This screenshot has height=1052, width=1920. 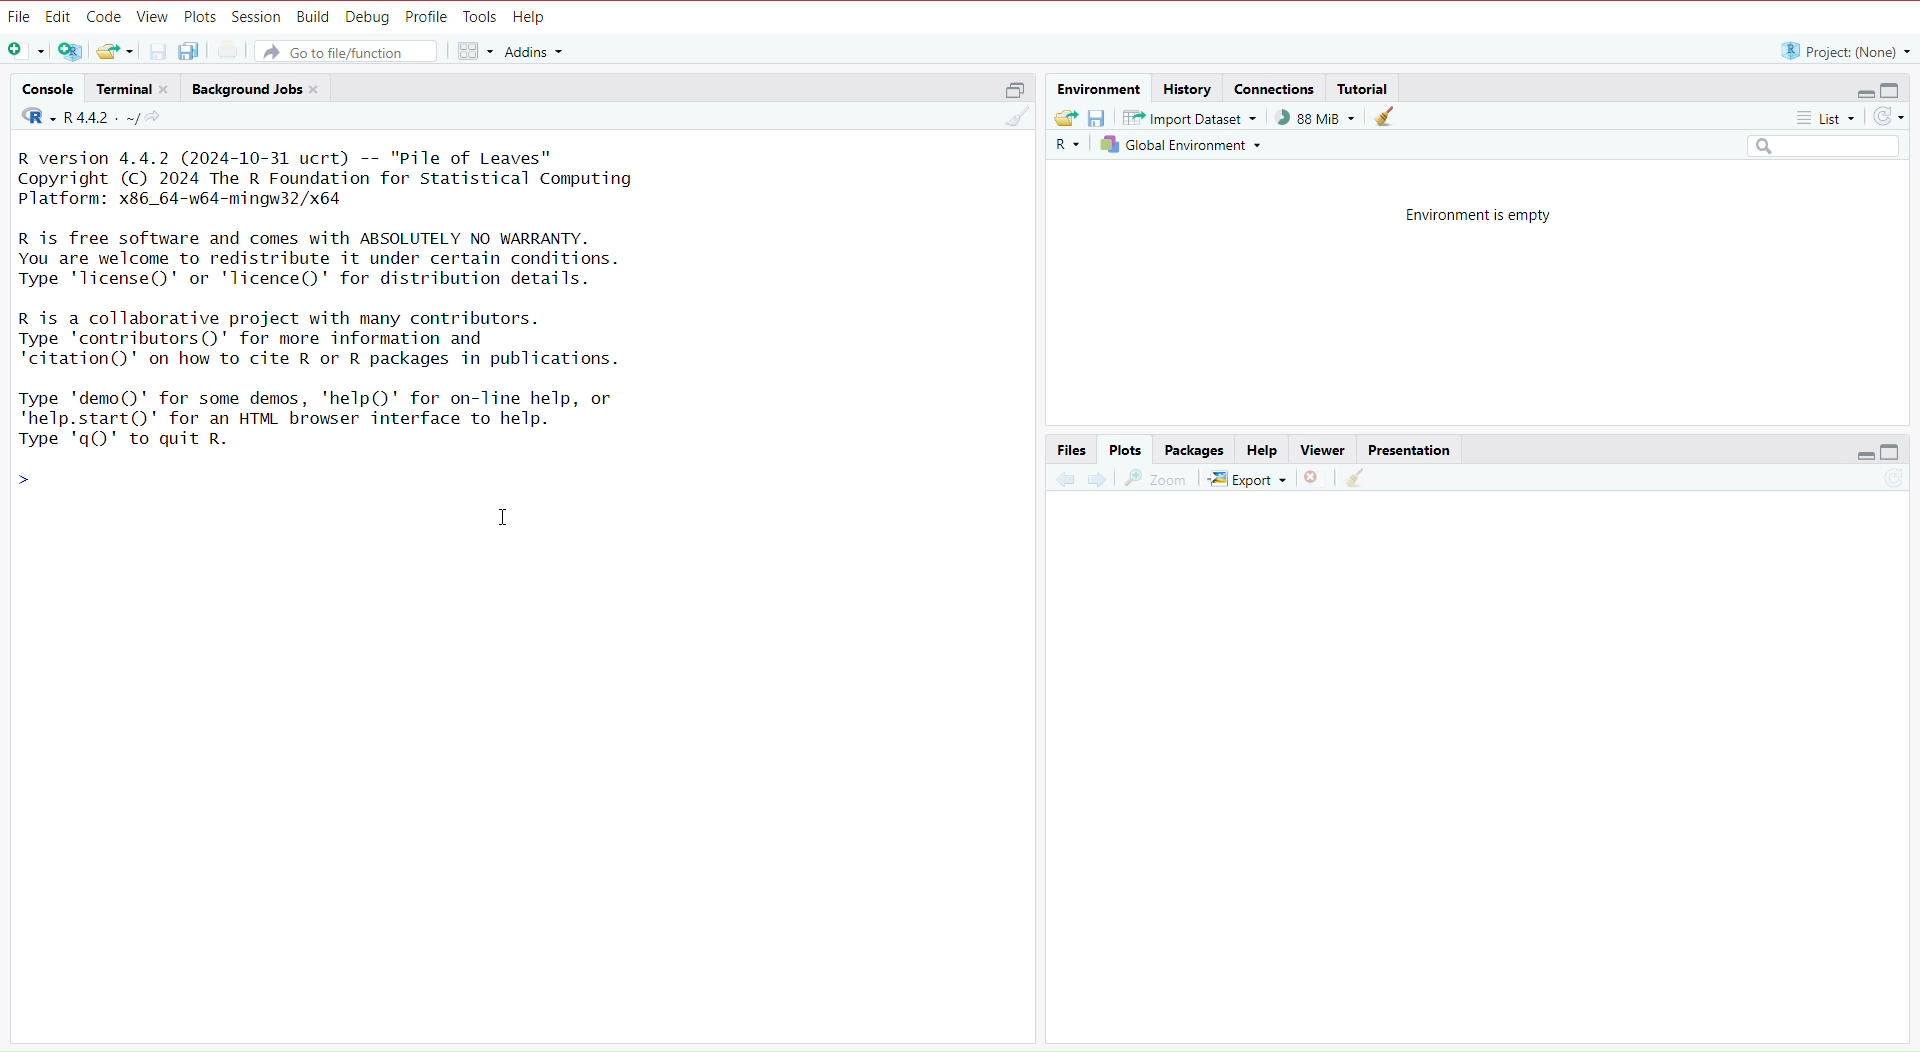 I want to click on save workspace as, so click(x=1102, y=119).